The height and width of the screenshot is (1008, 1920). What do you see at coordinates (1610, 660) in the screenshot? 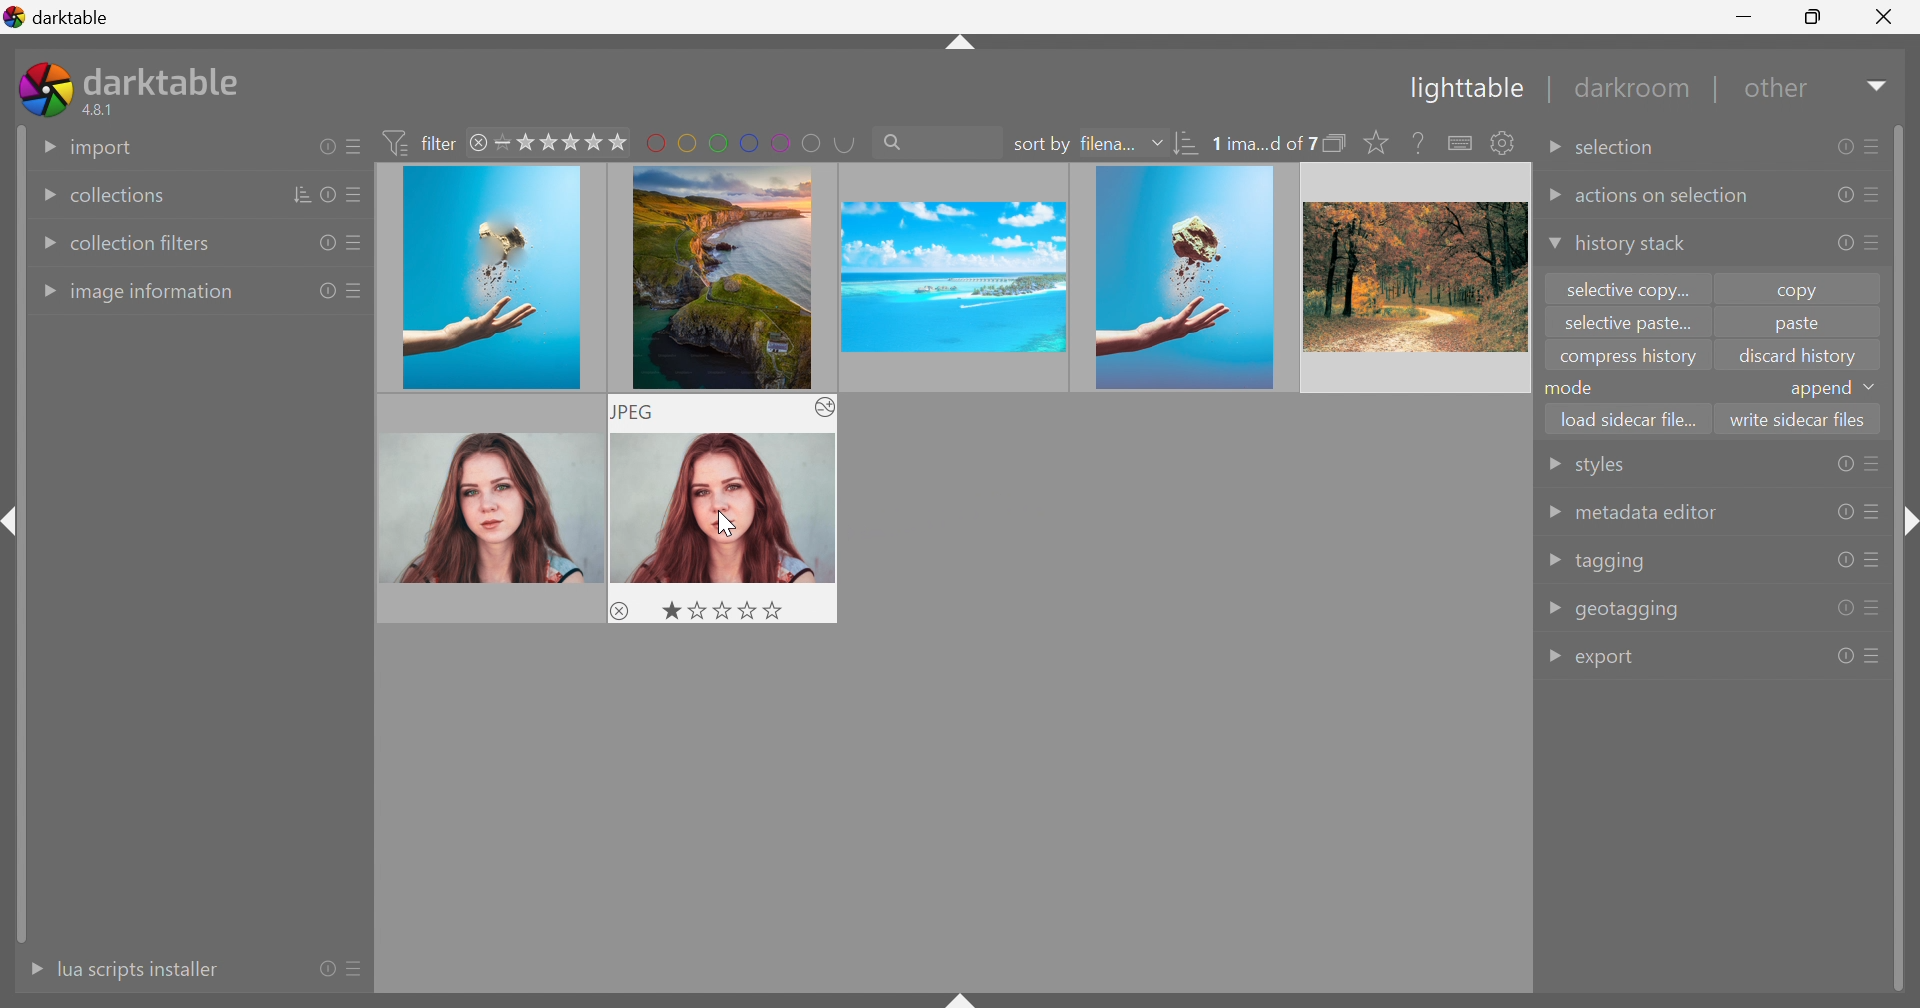
I see `export` at bounding box center [1610, 660].